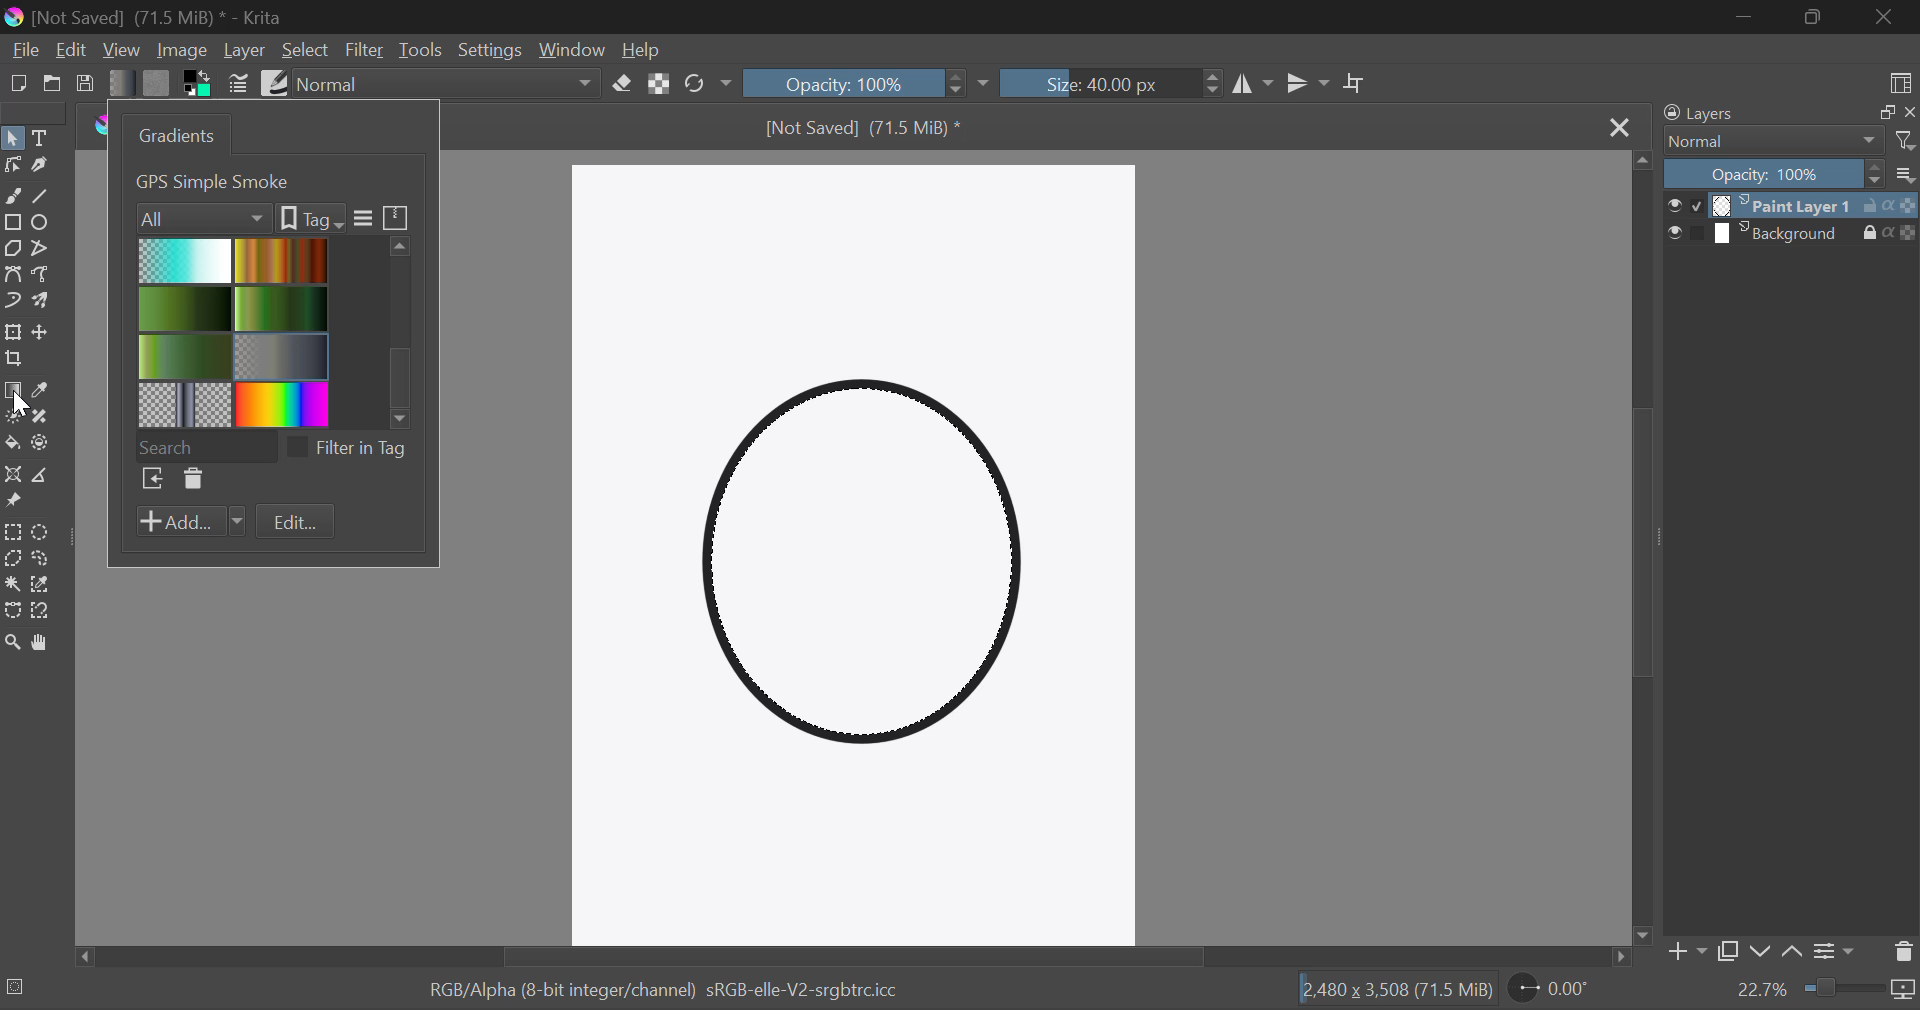  Describe the element at coordinates (1761, 954) in the screenshot. I see `Move layer down` at that location.